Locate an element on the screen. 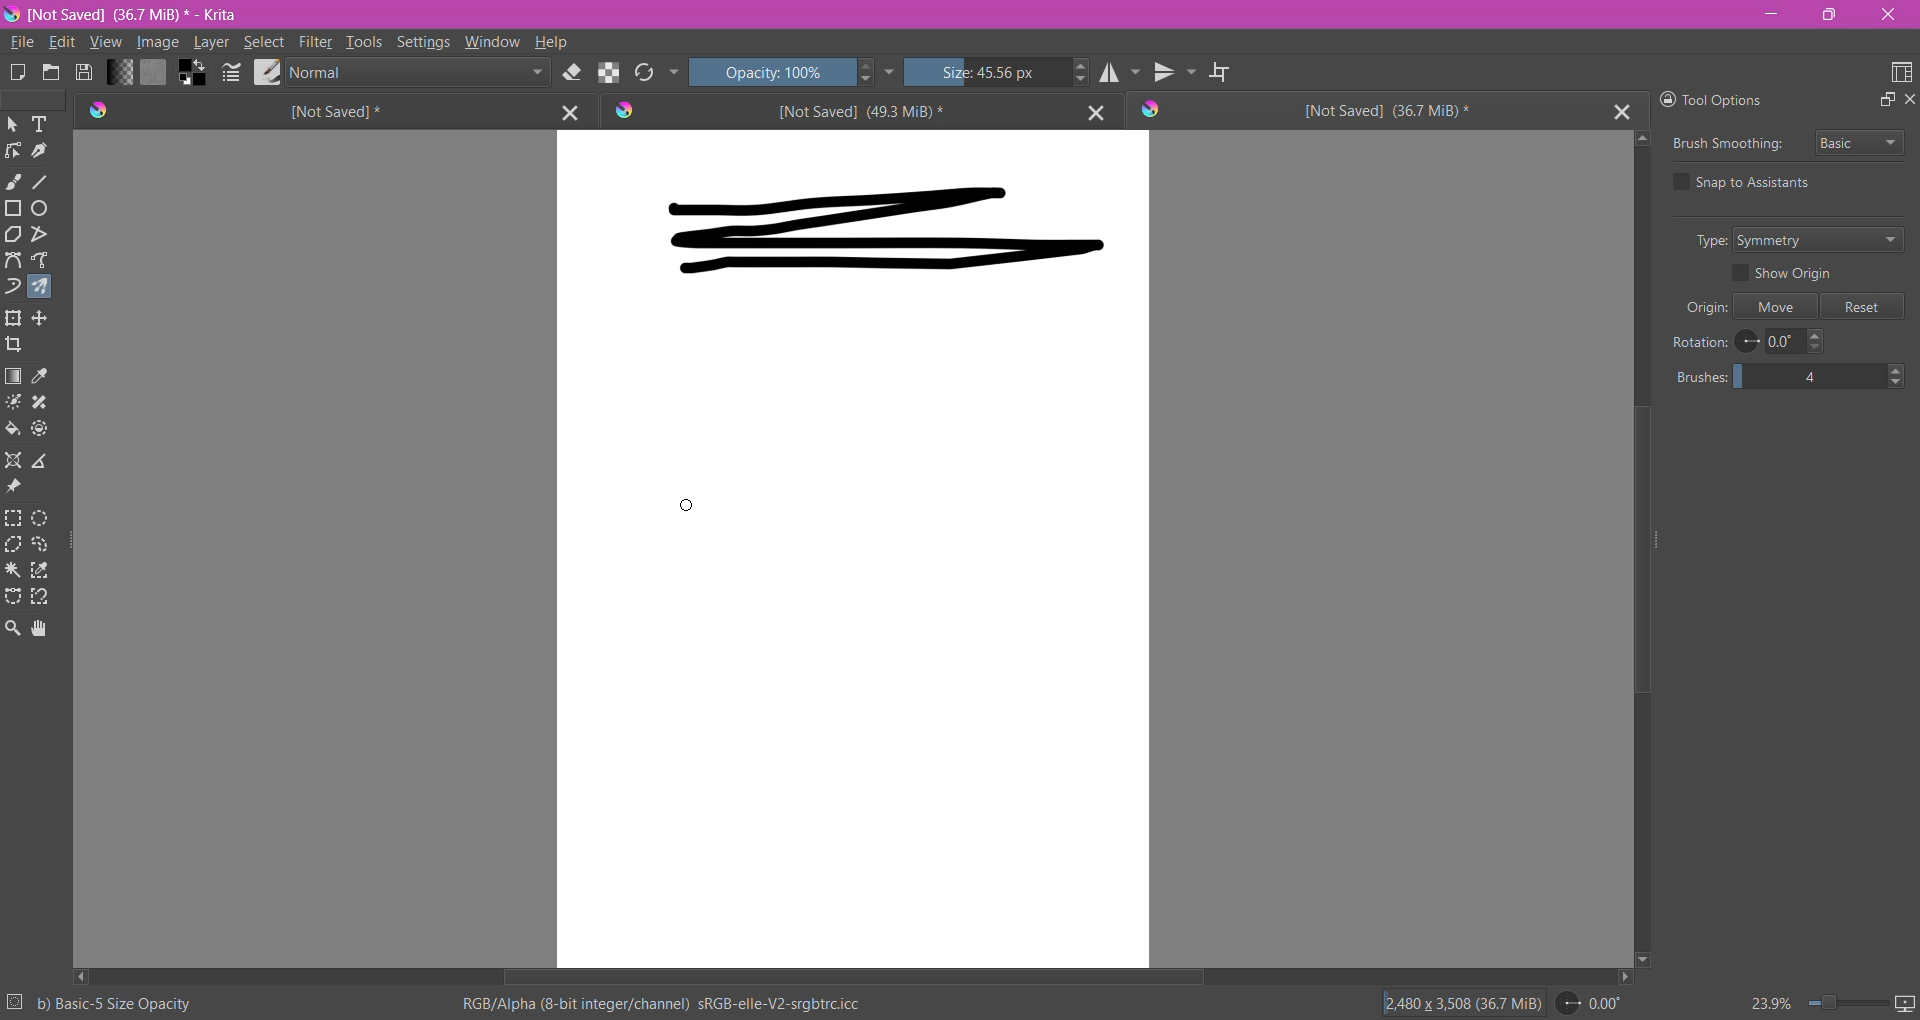 Image resolution: width=1920 pixels, height=1020 pixels. Unsaved Document Tab3 is located at coordinates (1367, 111).